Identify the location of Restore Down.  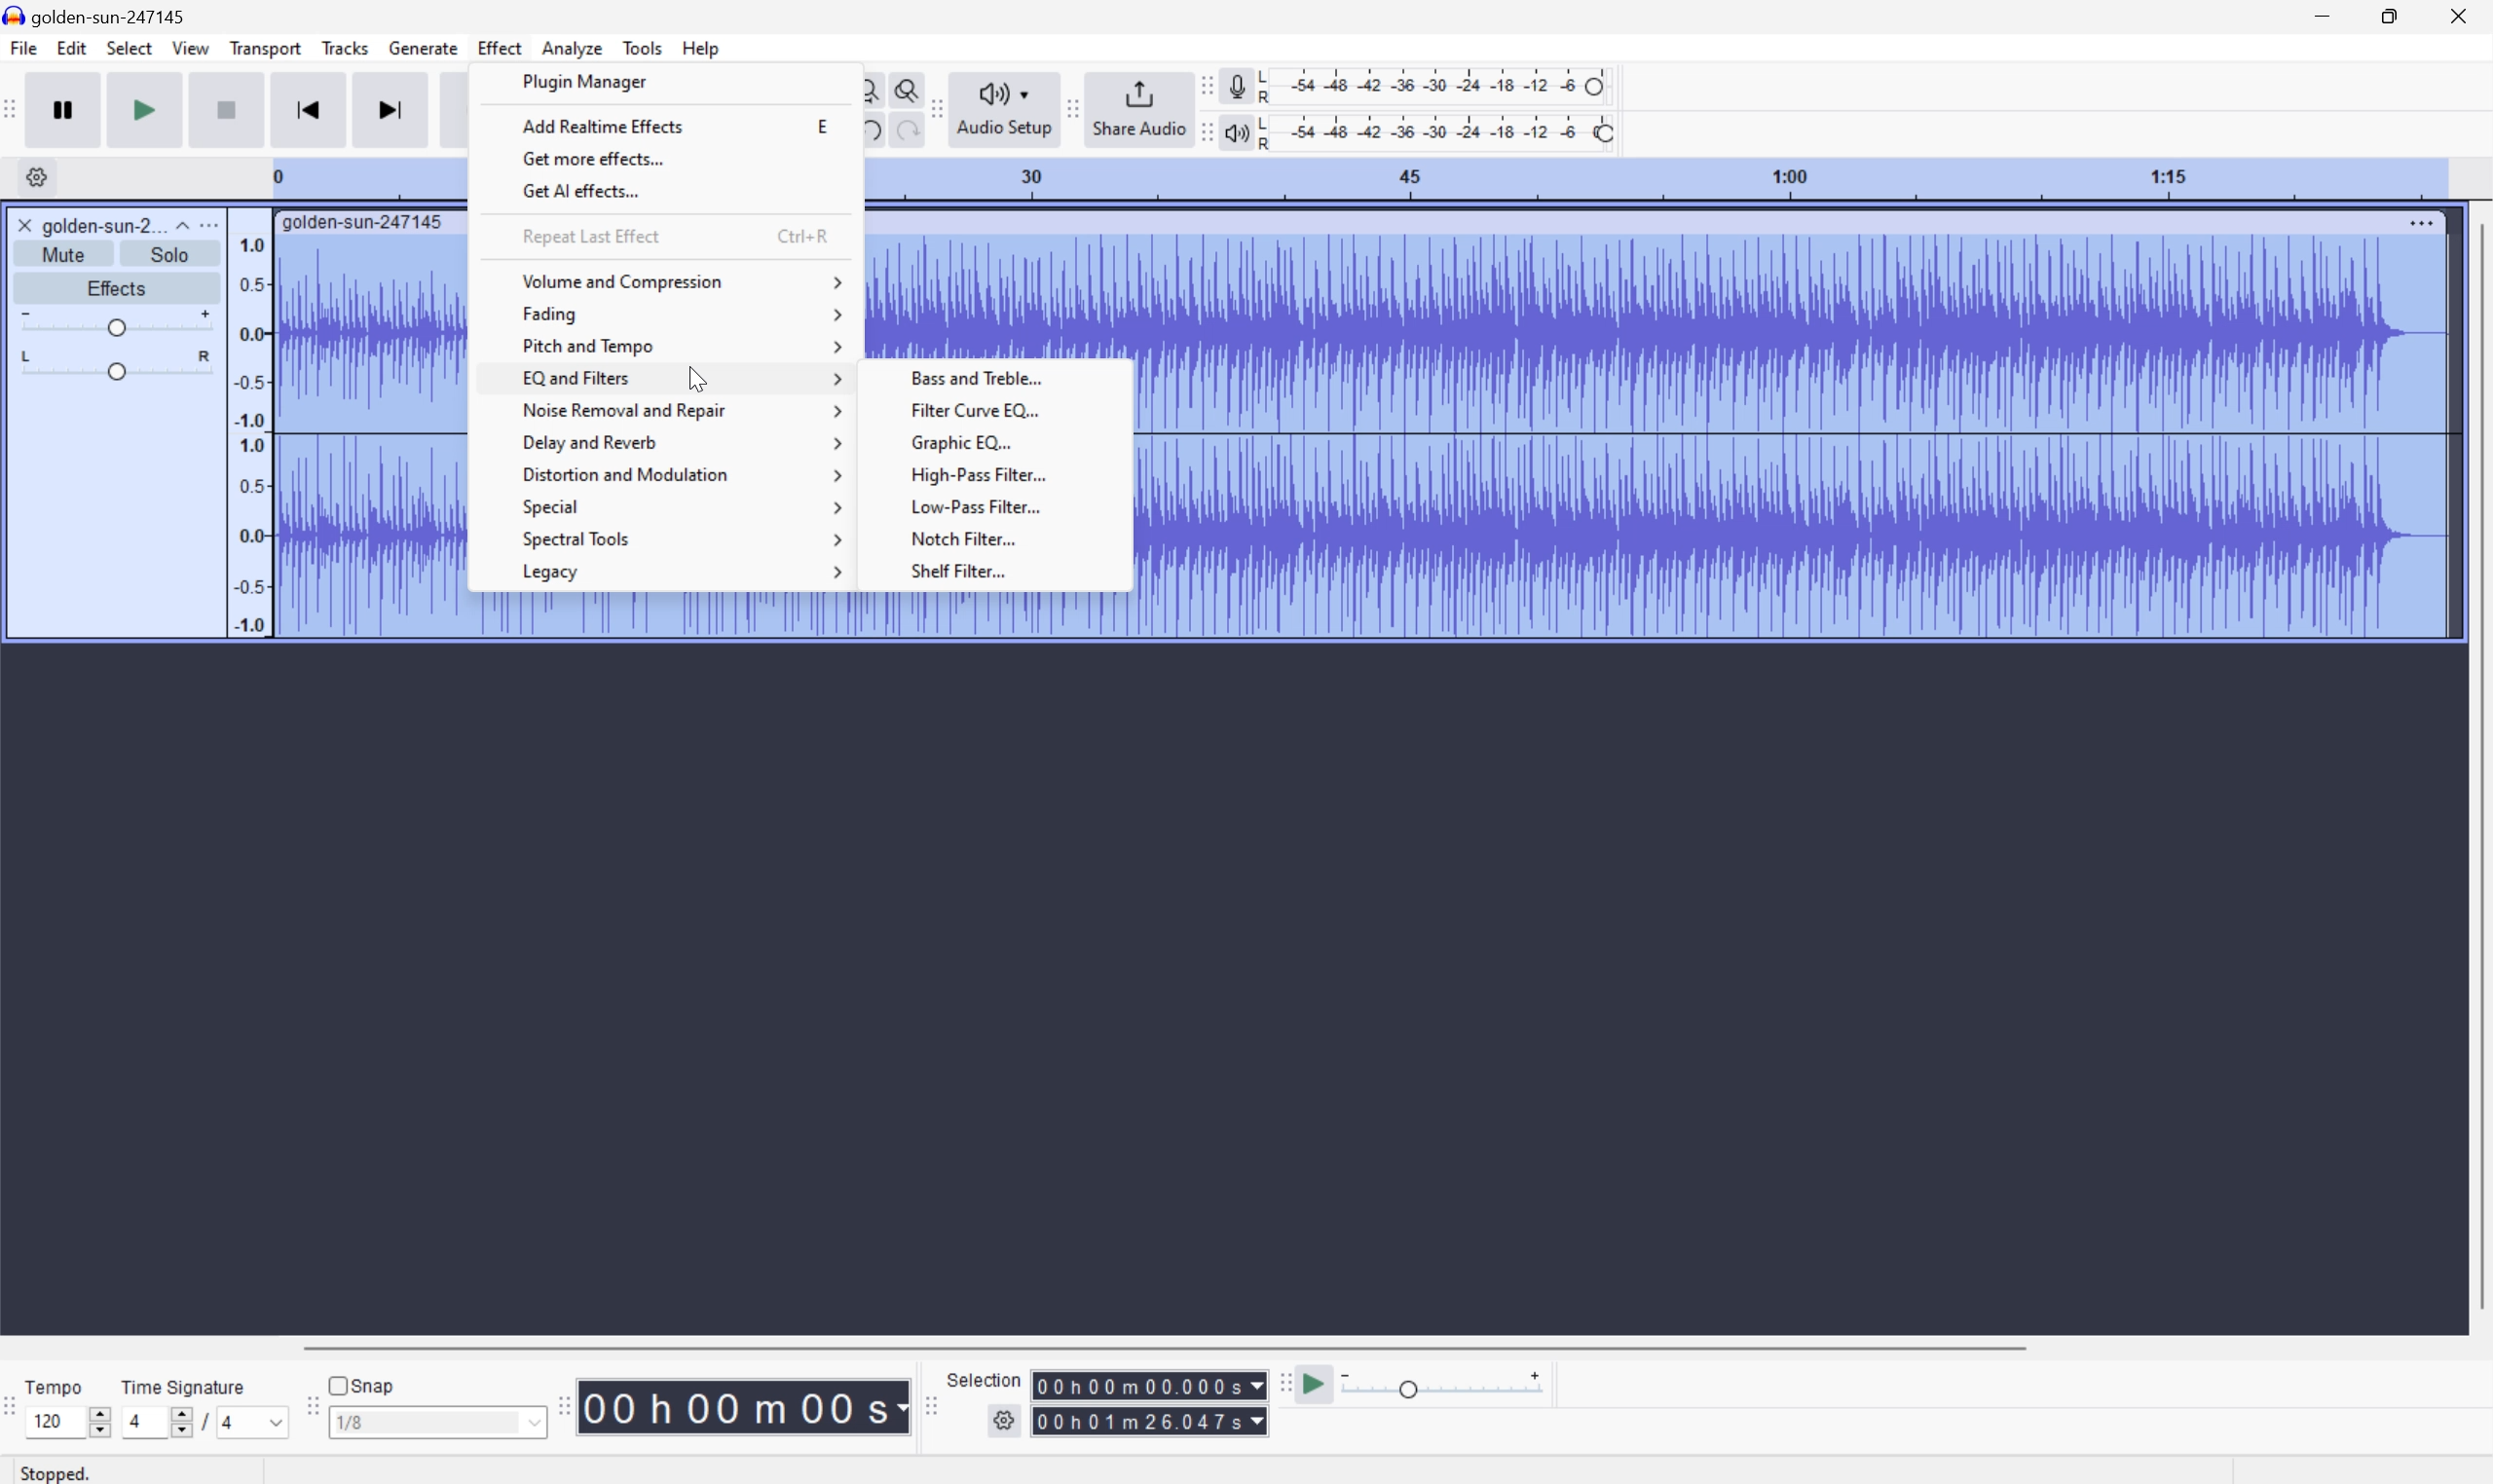
(2389, 18).